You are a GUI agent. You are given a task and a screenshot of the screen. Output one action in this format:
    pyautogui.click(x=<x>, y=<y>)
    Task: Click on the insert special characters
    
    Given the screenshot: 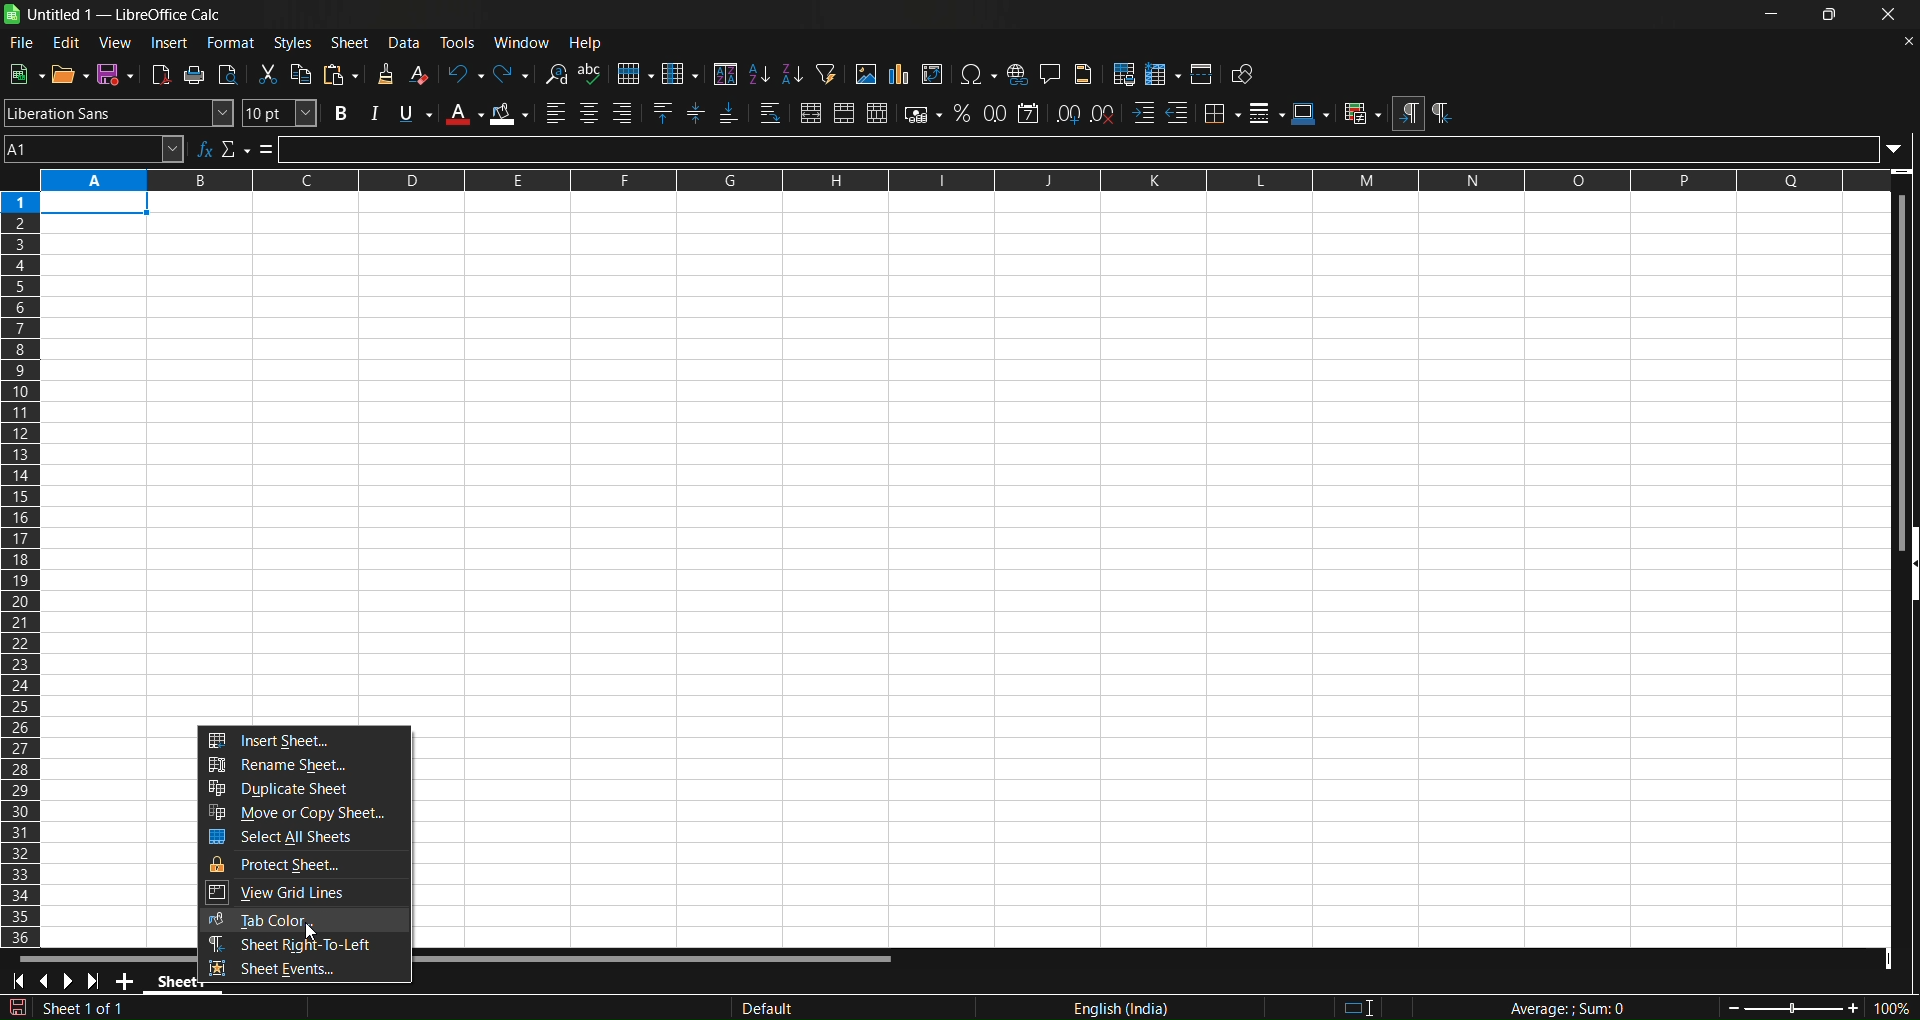 What is the action you would take?
    pyautogui.click(x=978, y=75)
    